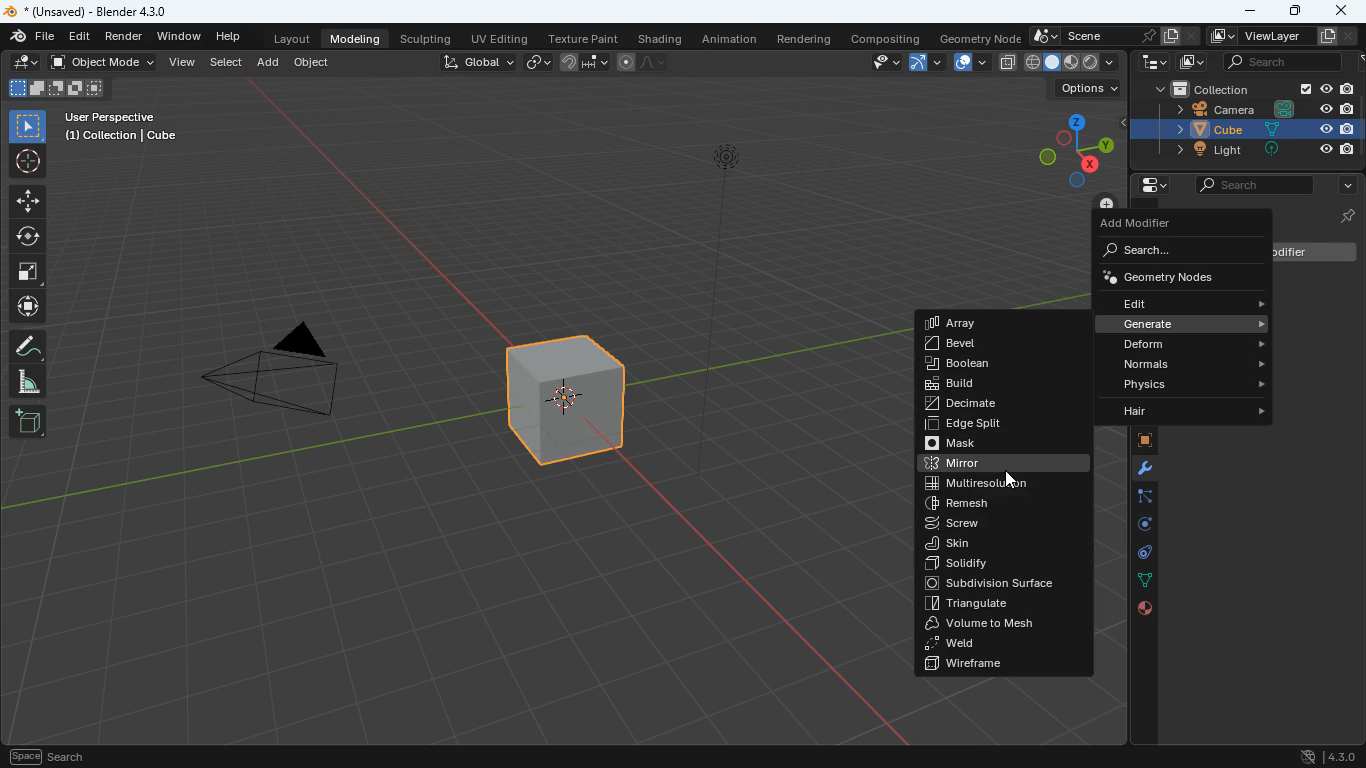  Describe the element at coordinates (997, 544) in the screenshot. I see `skin` at that location.